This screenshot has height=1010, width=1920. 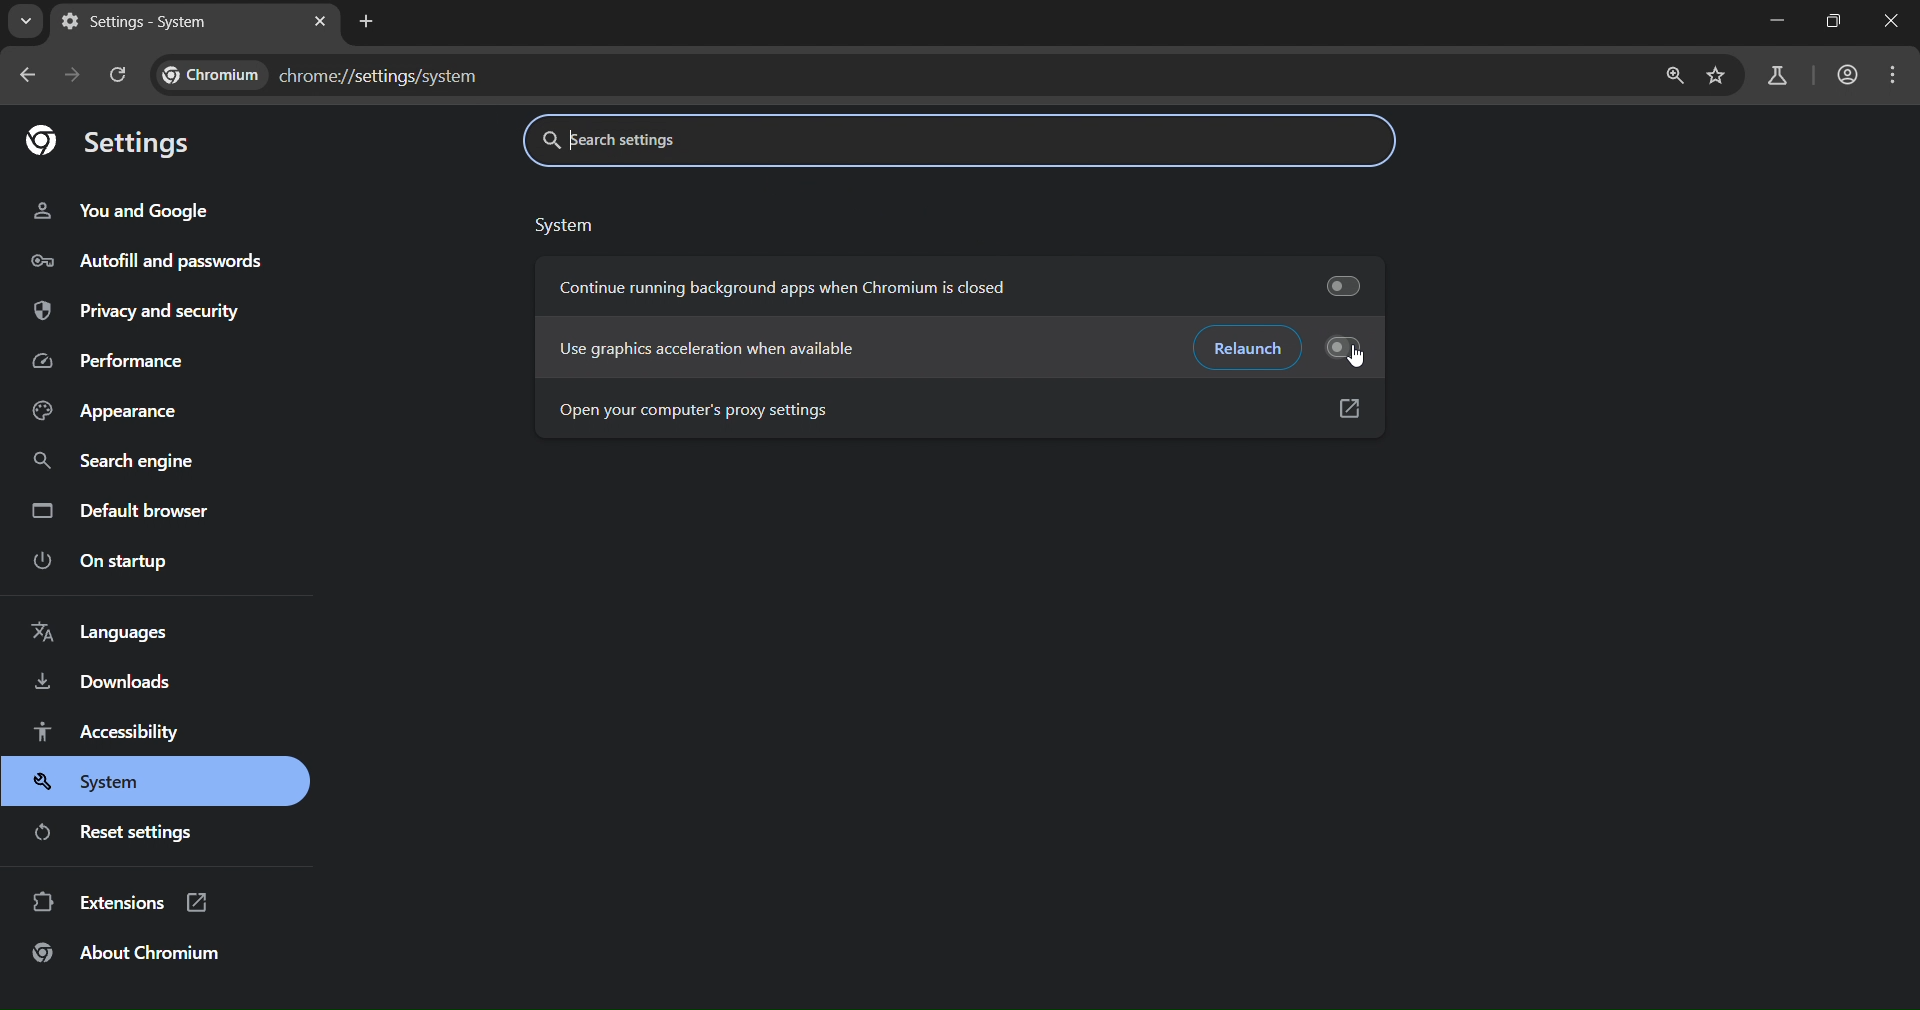 I want to click on reload page, so click(x=120, y=71).